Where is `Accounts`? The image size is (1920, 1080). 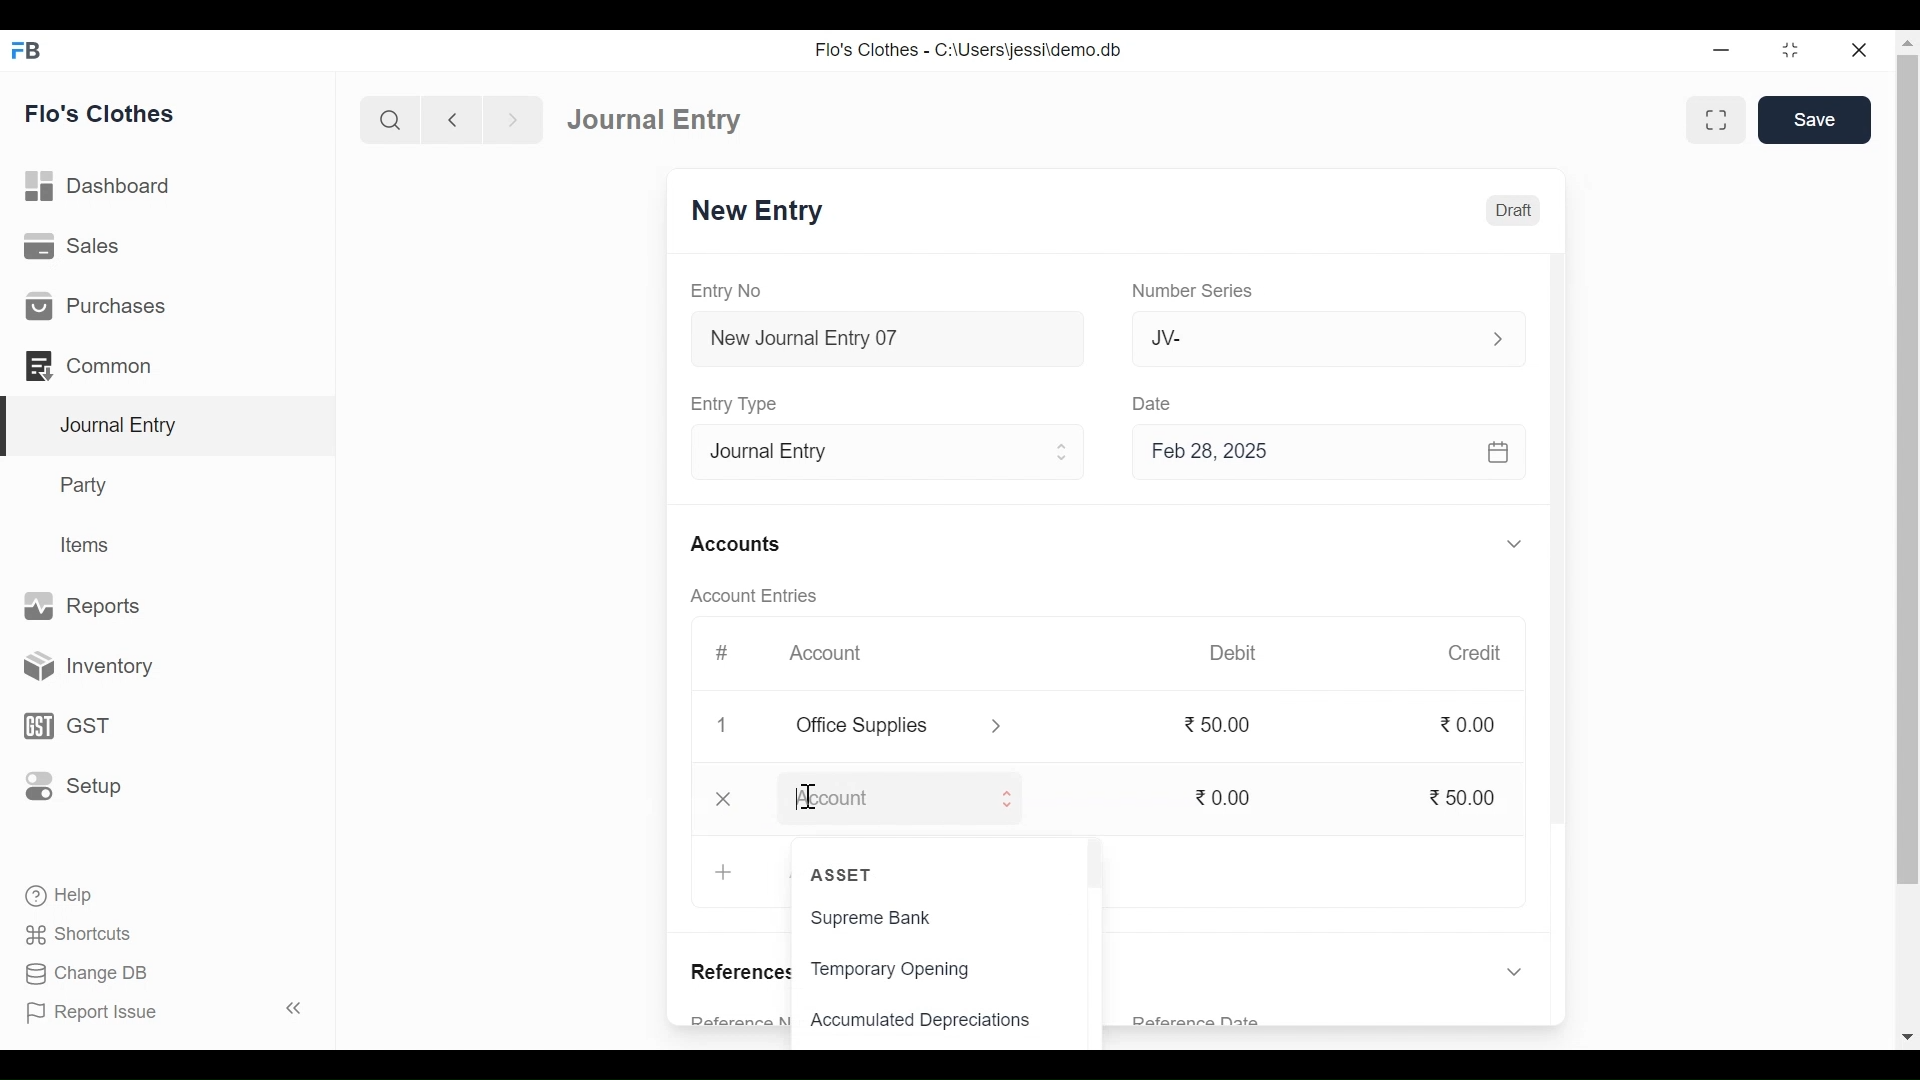 Accounts is located at coordinates (740, 545).